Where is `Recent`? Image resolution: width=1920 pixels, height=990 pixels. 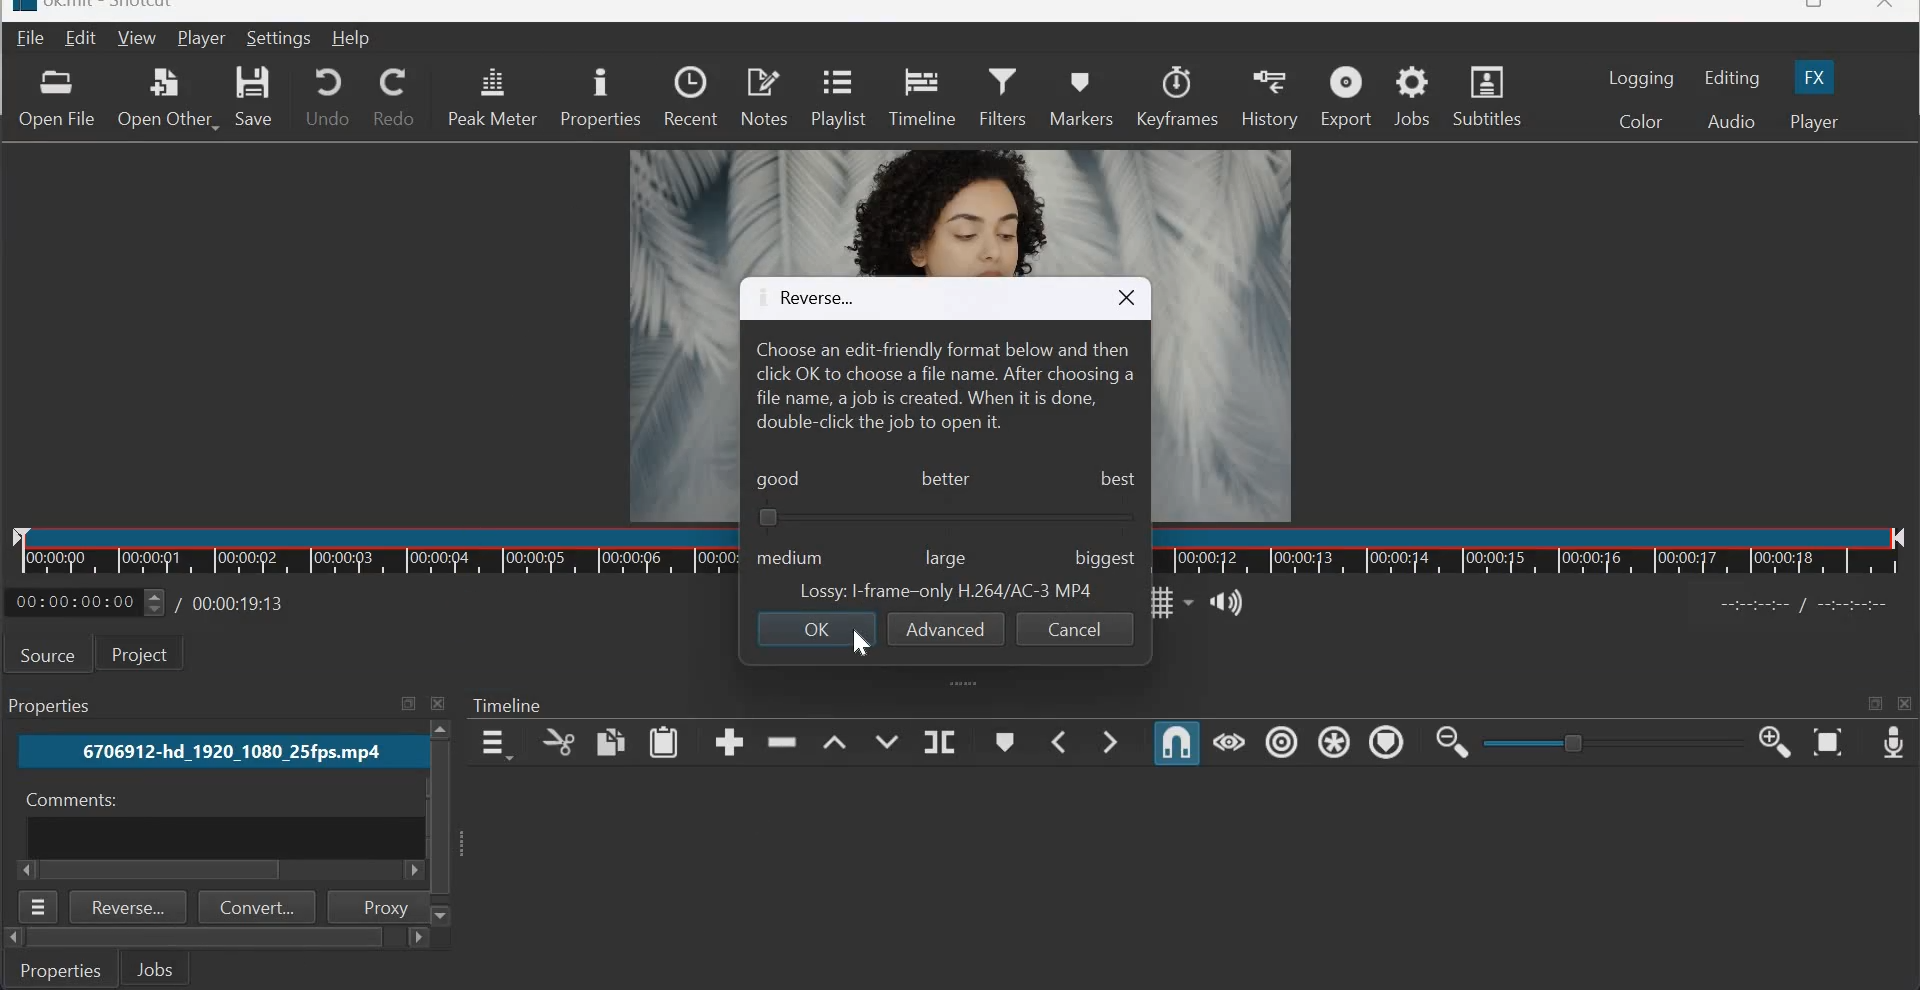
Recent is located at coordinates (690, 97).